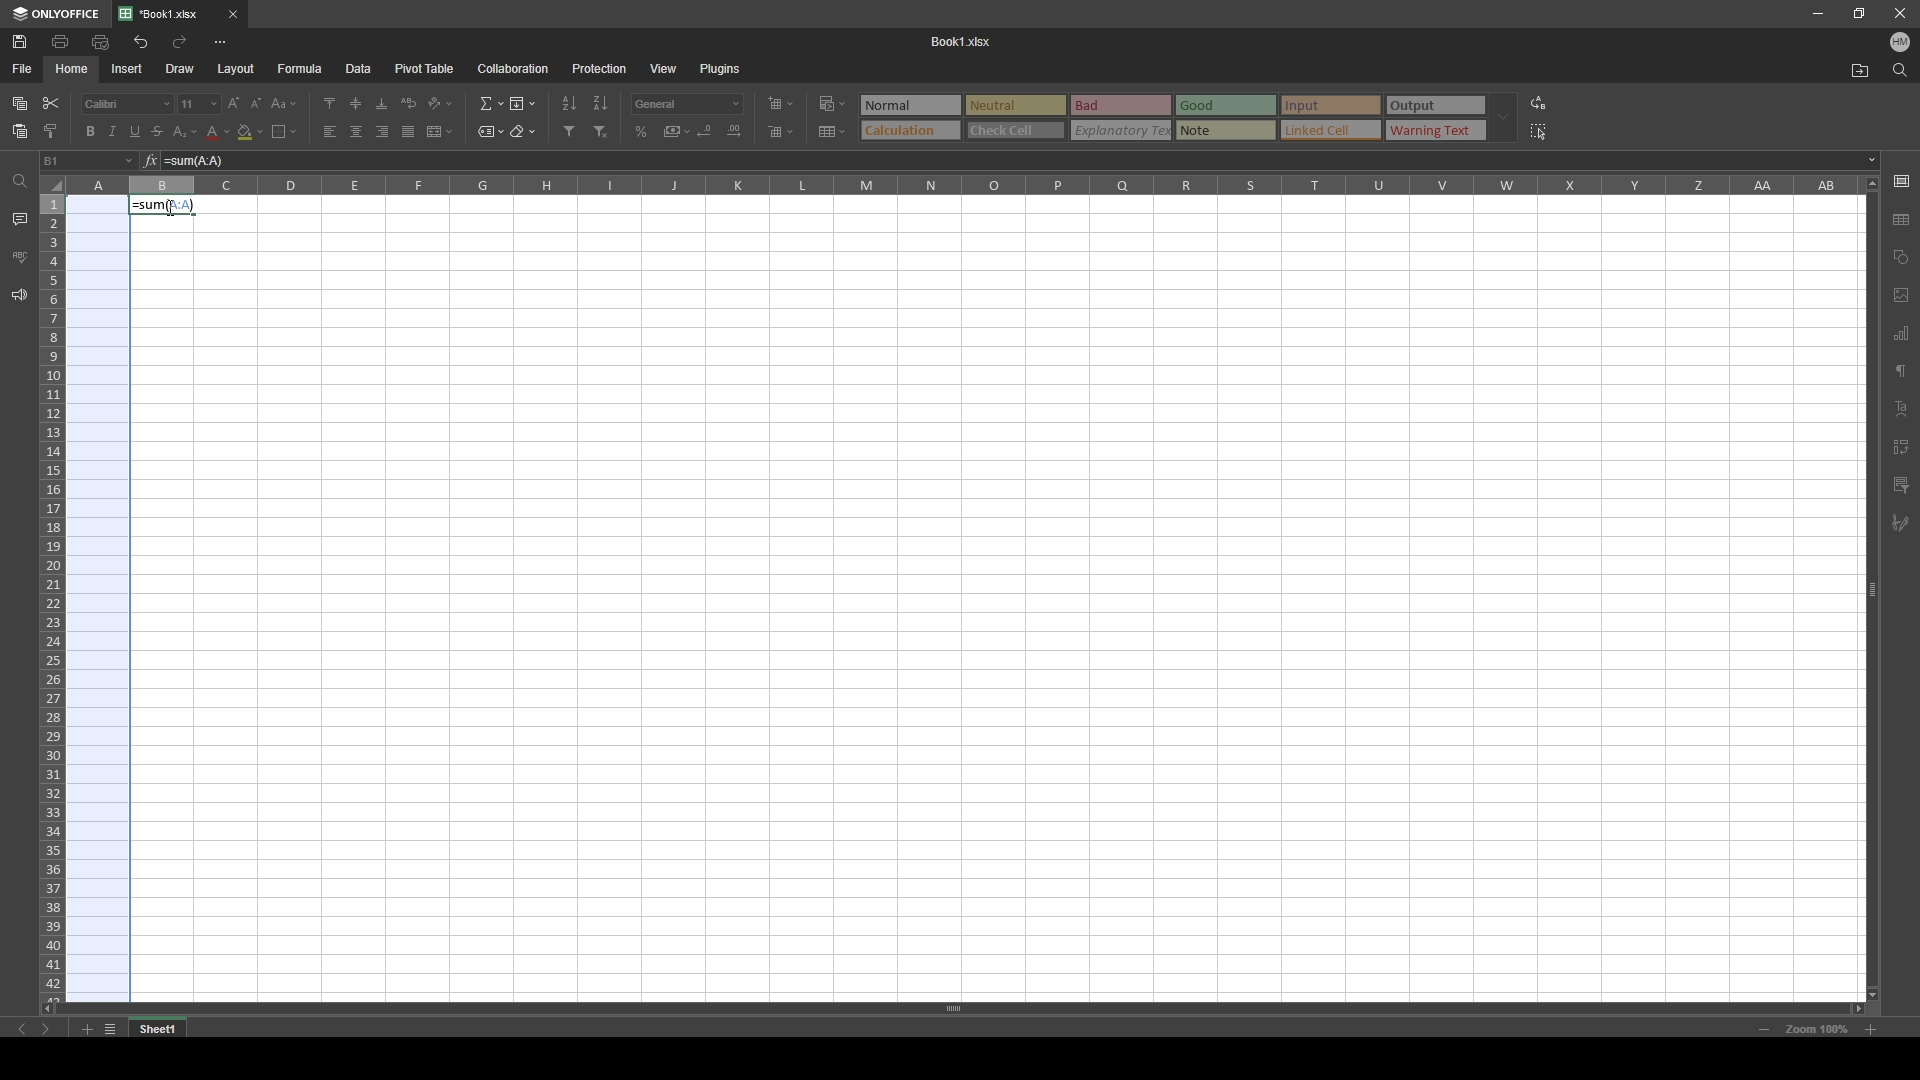 The height and width of the screenshot is (1080, 1920). I want to click on resize, so click(1857, 14).